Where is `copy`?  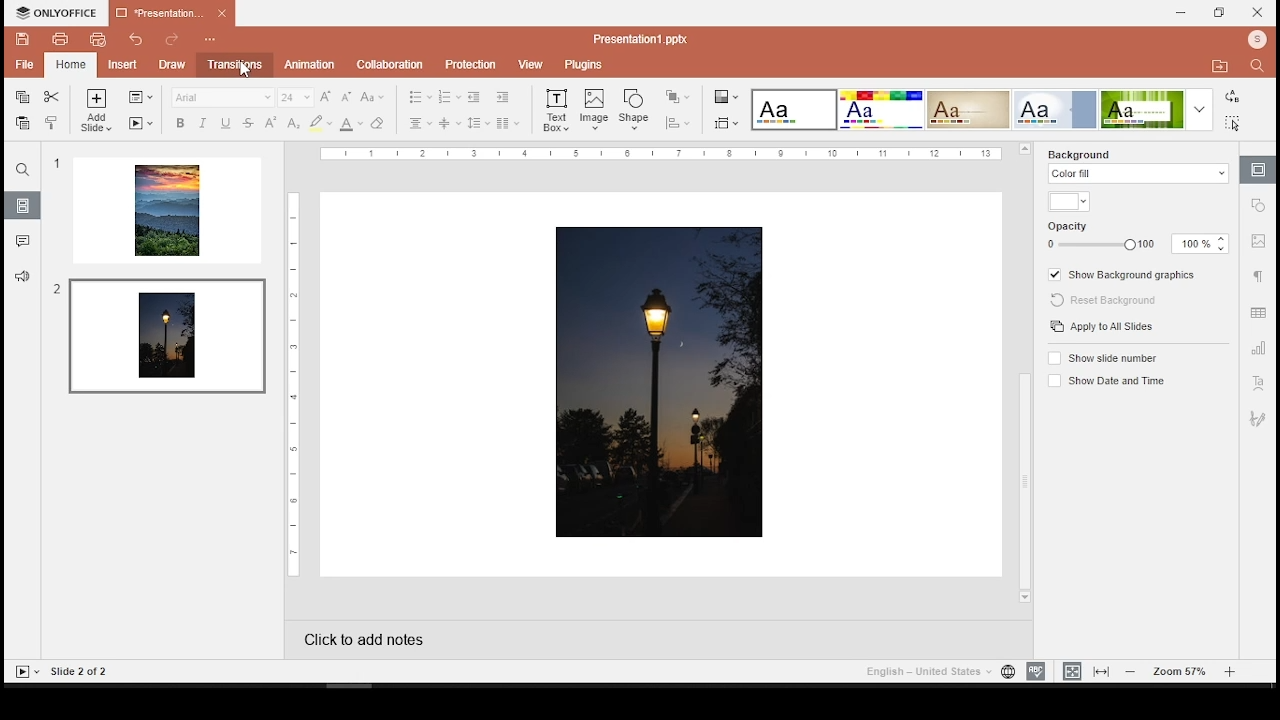
copy is located at coordinates (22, 97).